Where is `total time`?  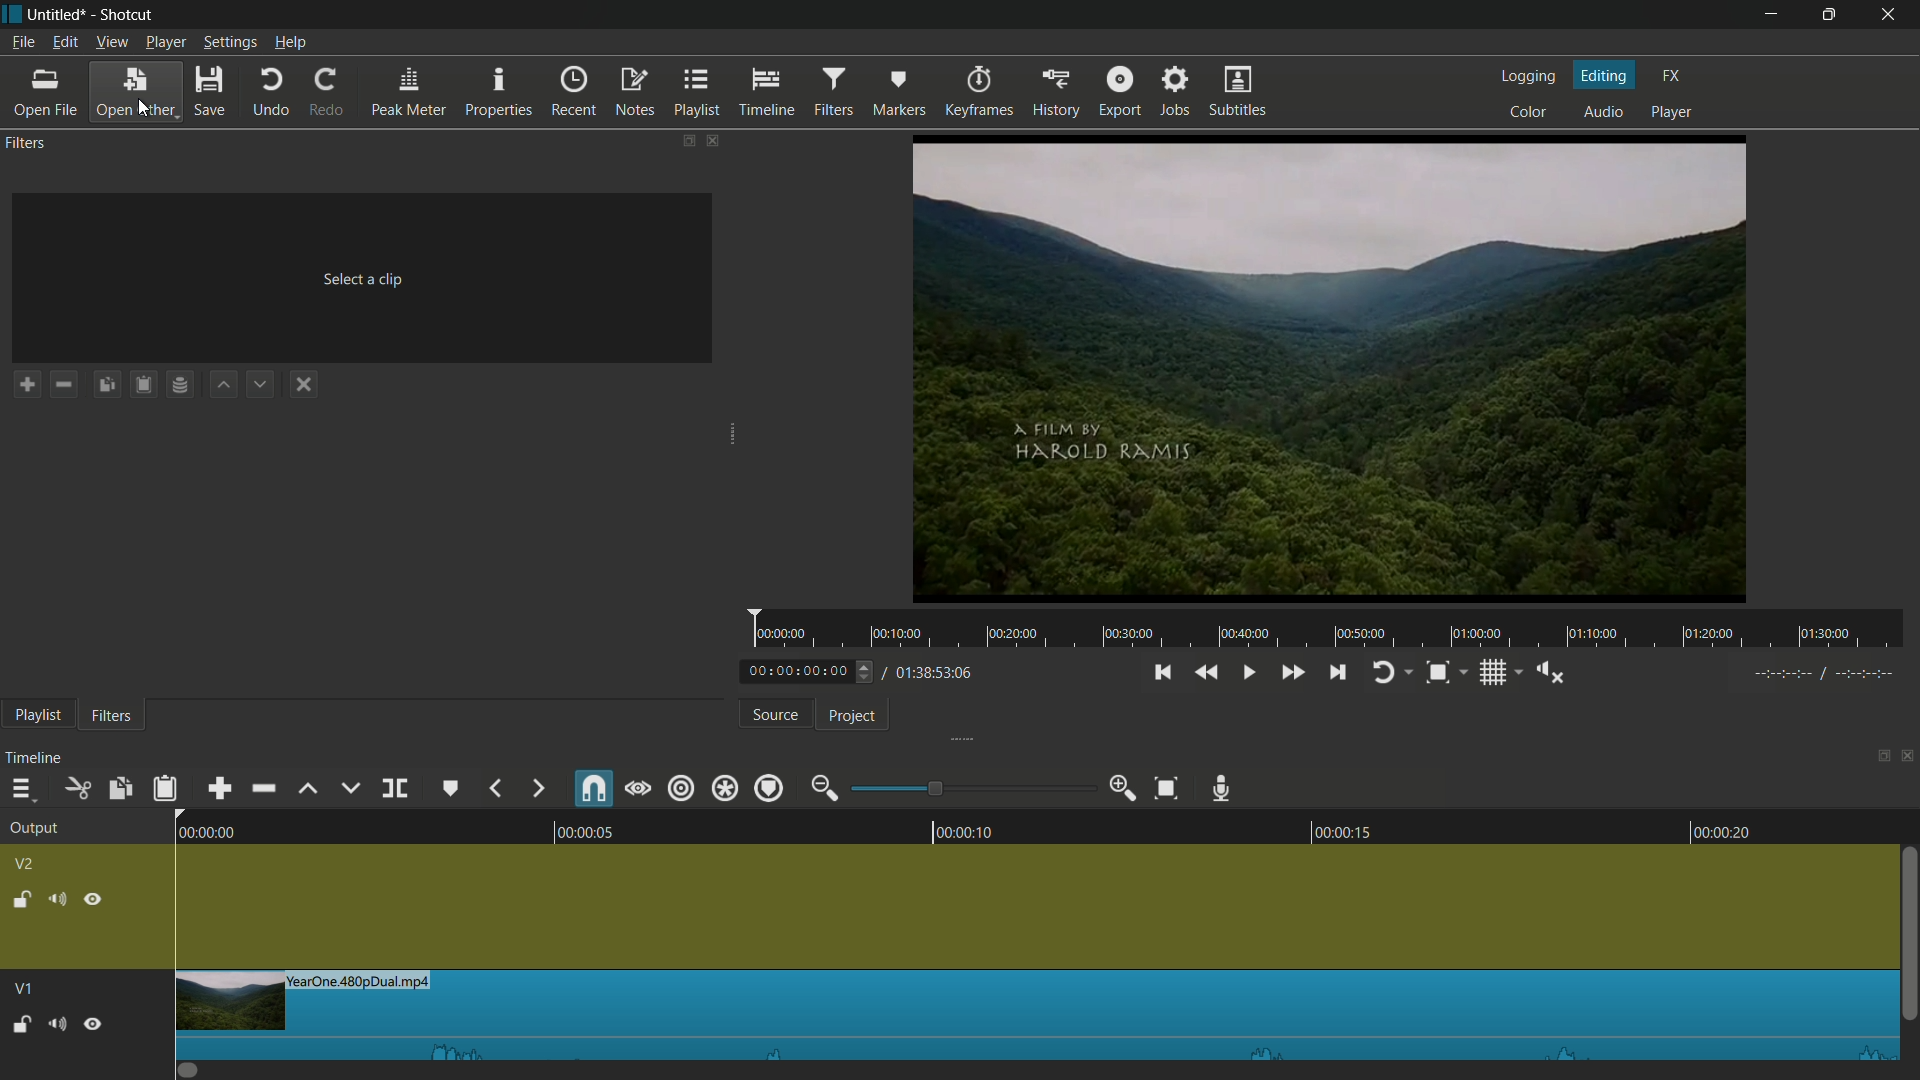 total time is located at coordinates (932, 672).